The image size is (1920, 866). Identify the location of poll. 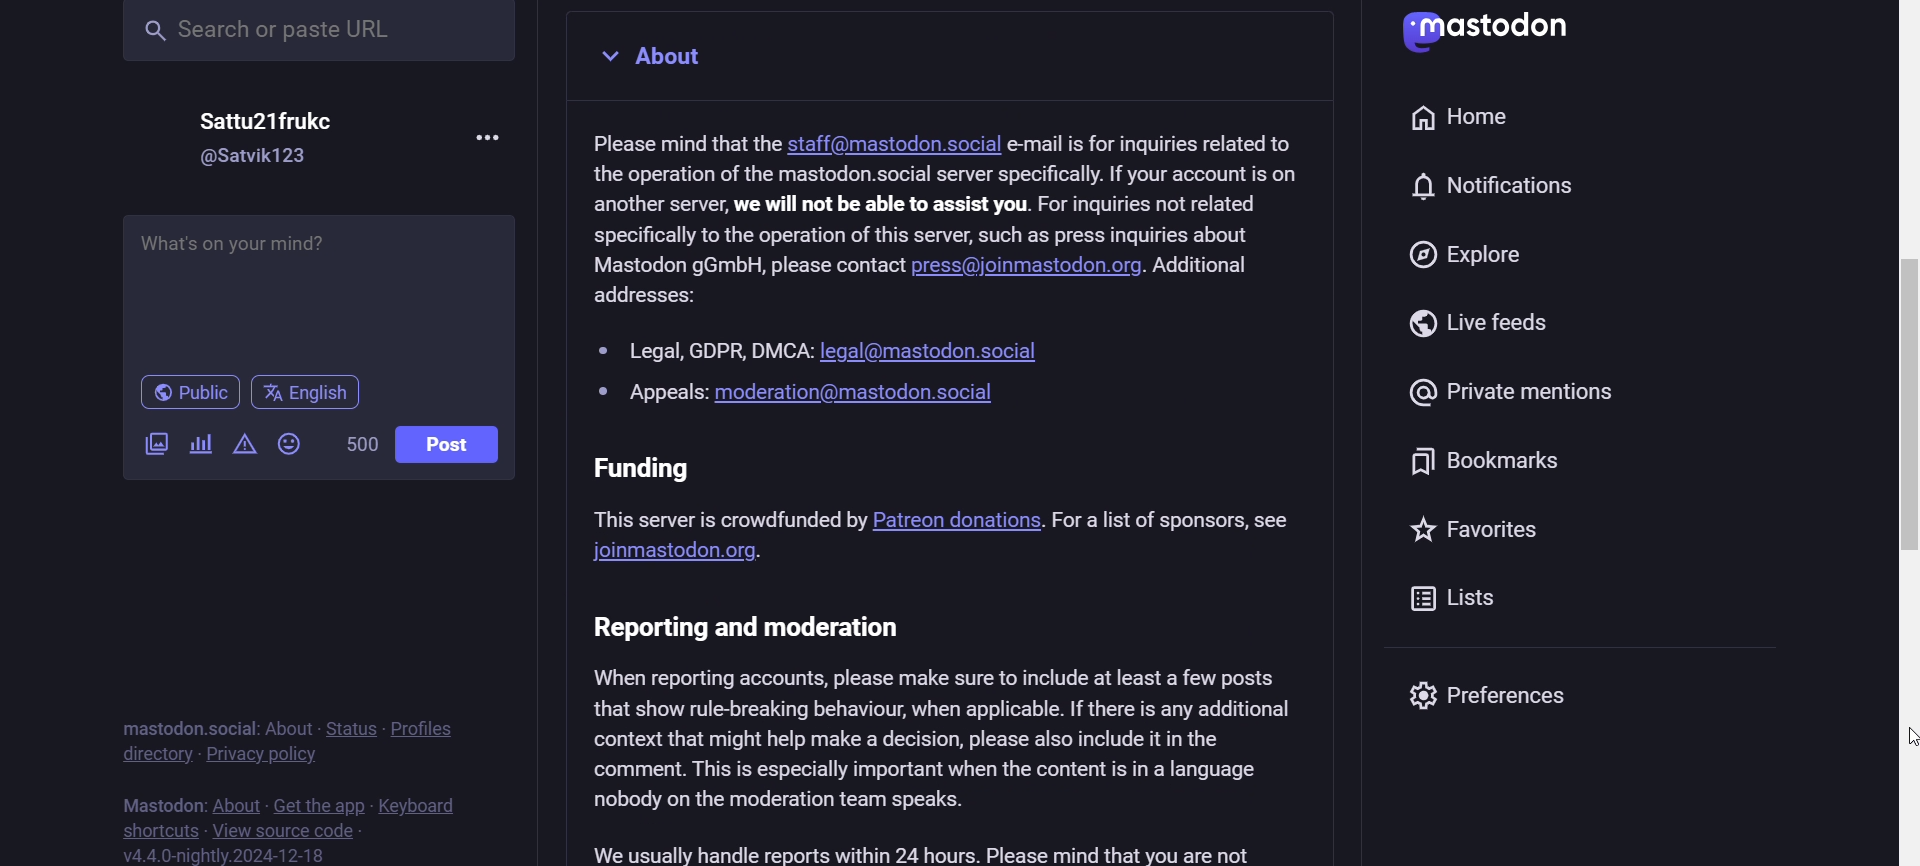
(199, 440).